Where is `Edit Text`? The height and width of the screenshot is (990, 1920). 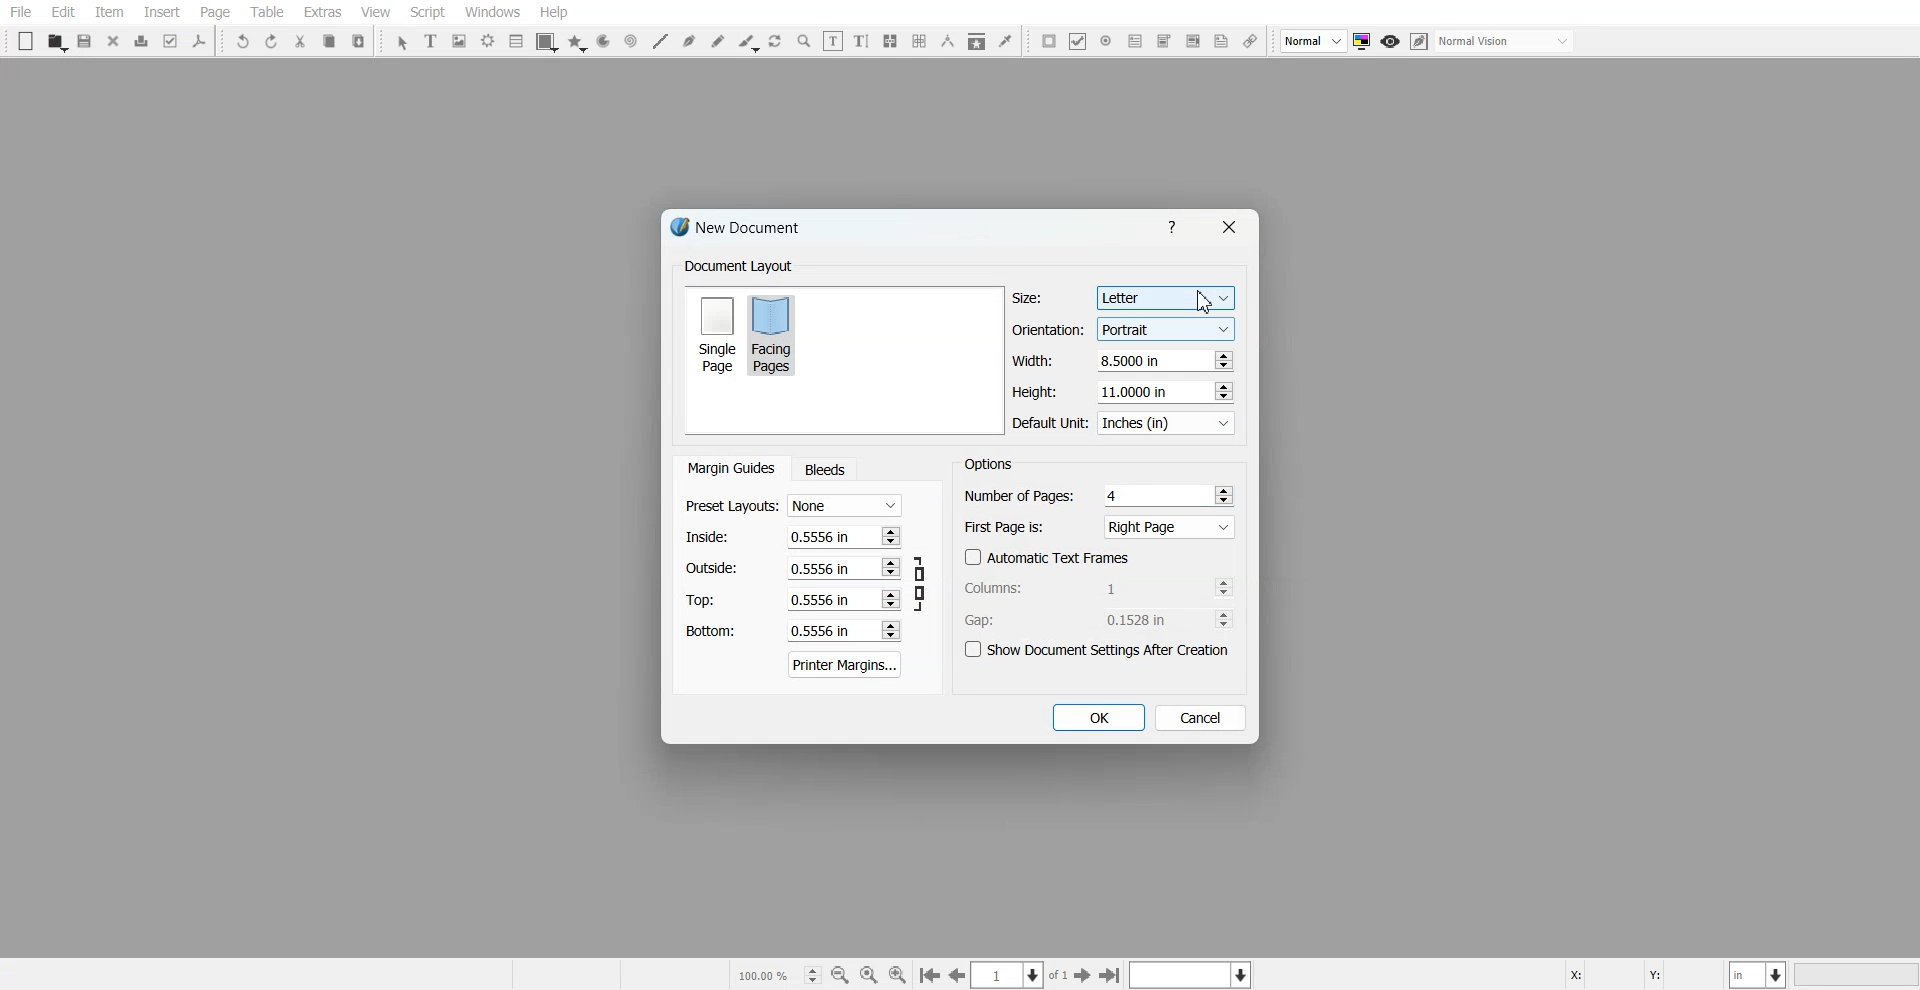 Edit Text is located at coordinates (861, 41).